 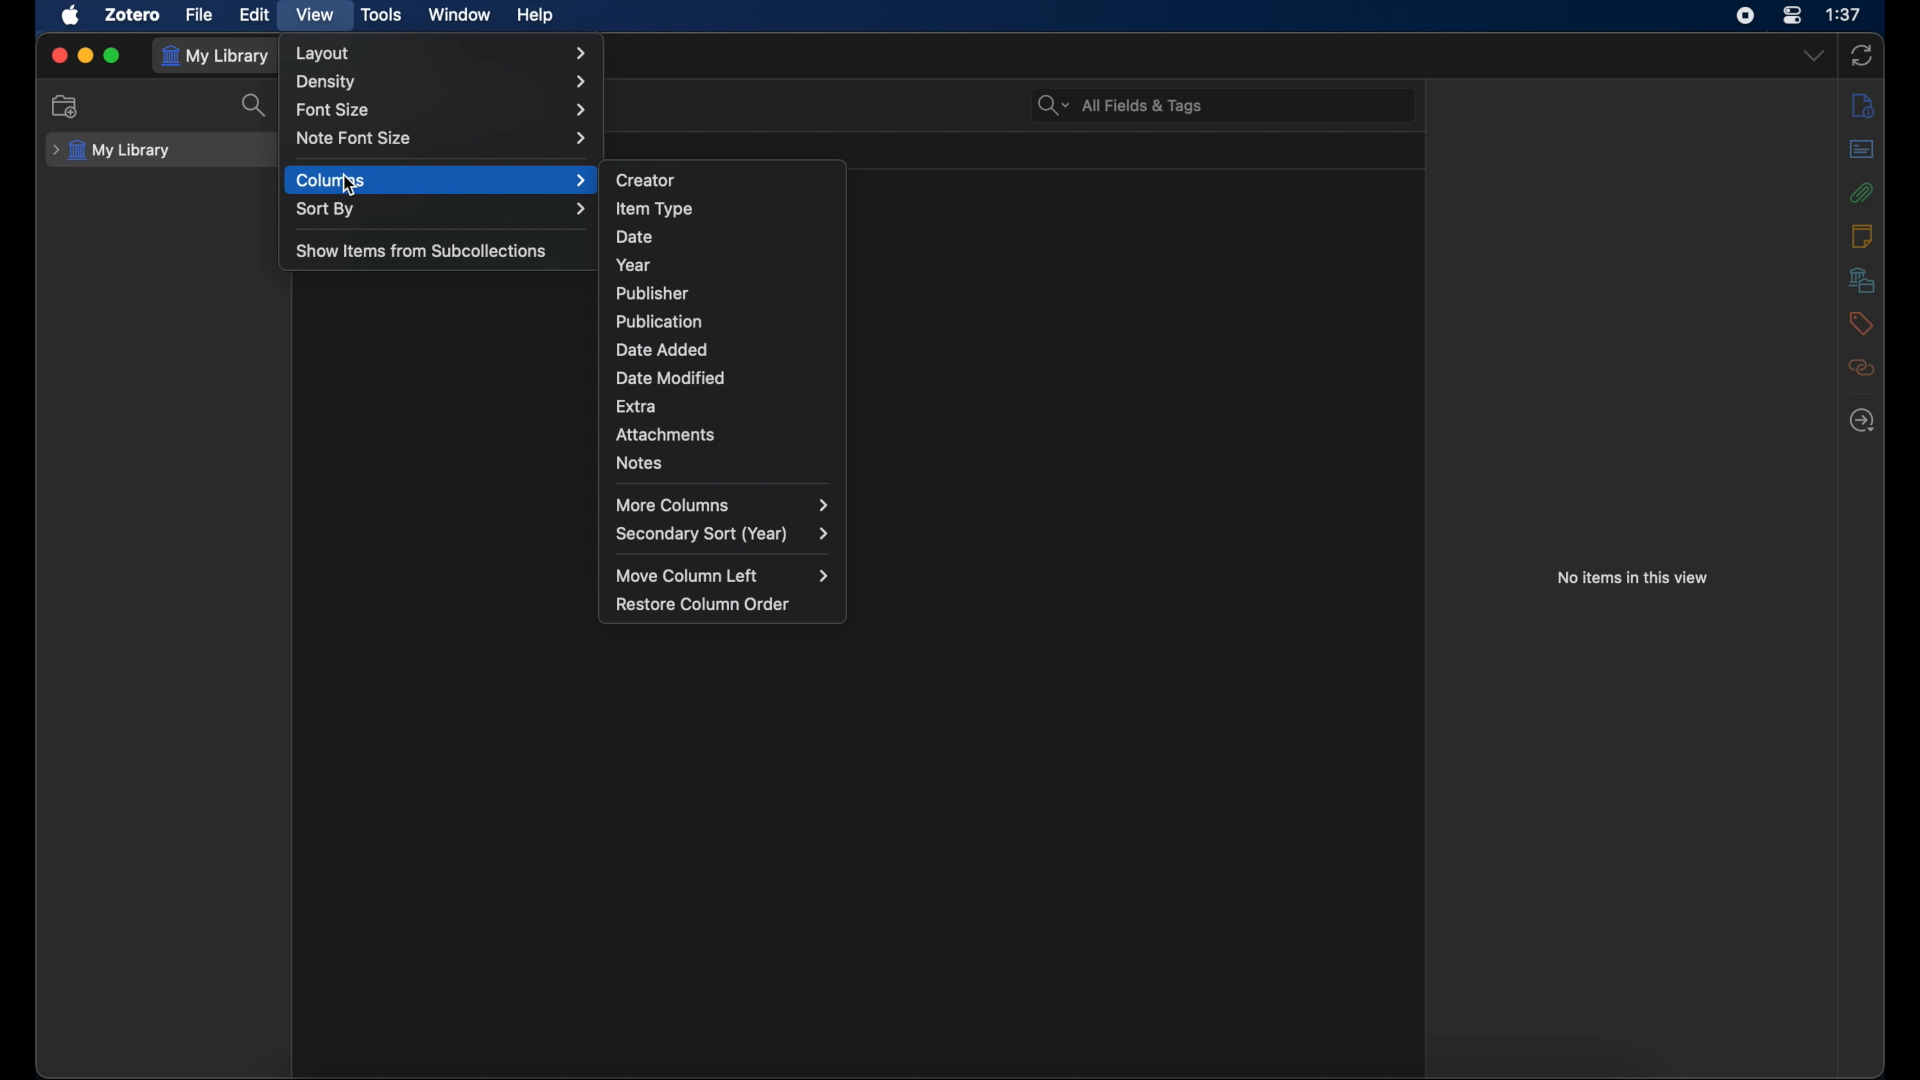 What do you see at coordinates (640, 463) in the screenshot?
I see `notes` at bounding box center [640, 463].